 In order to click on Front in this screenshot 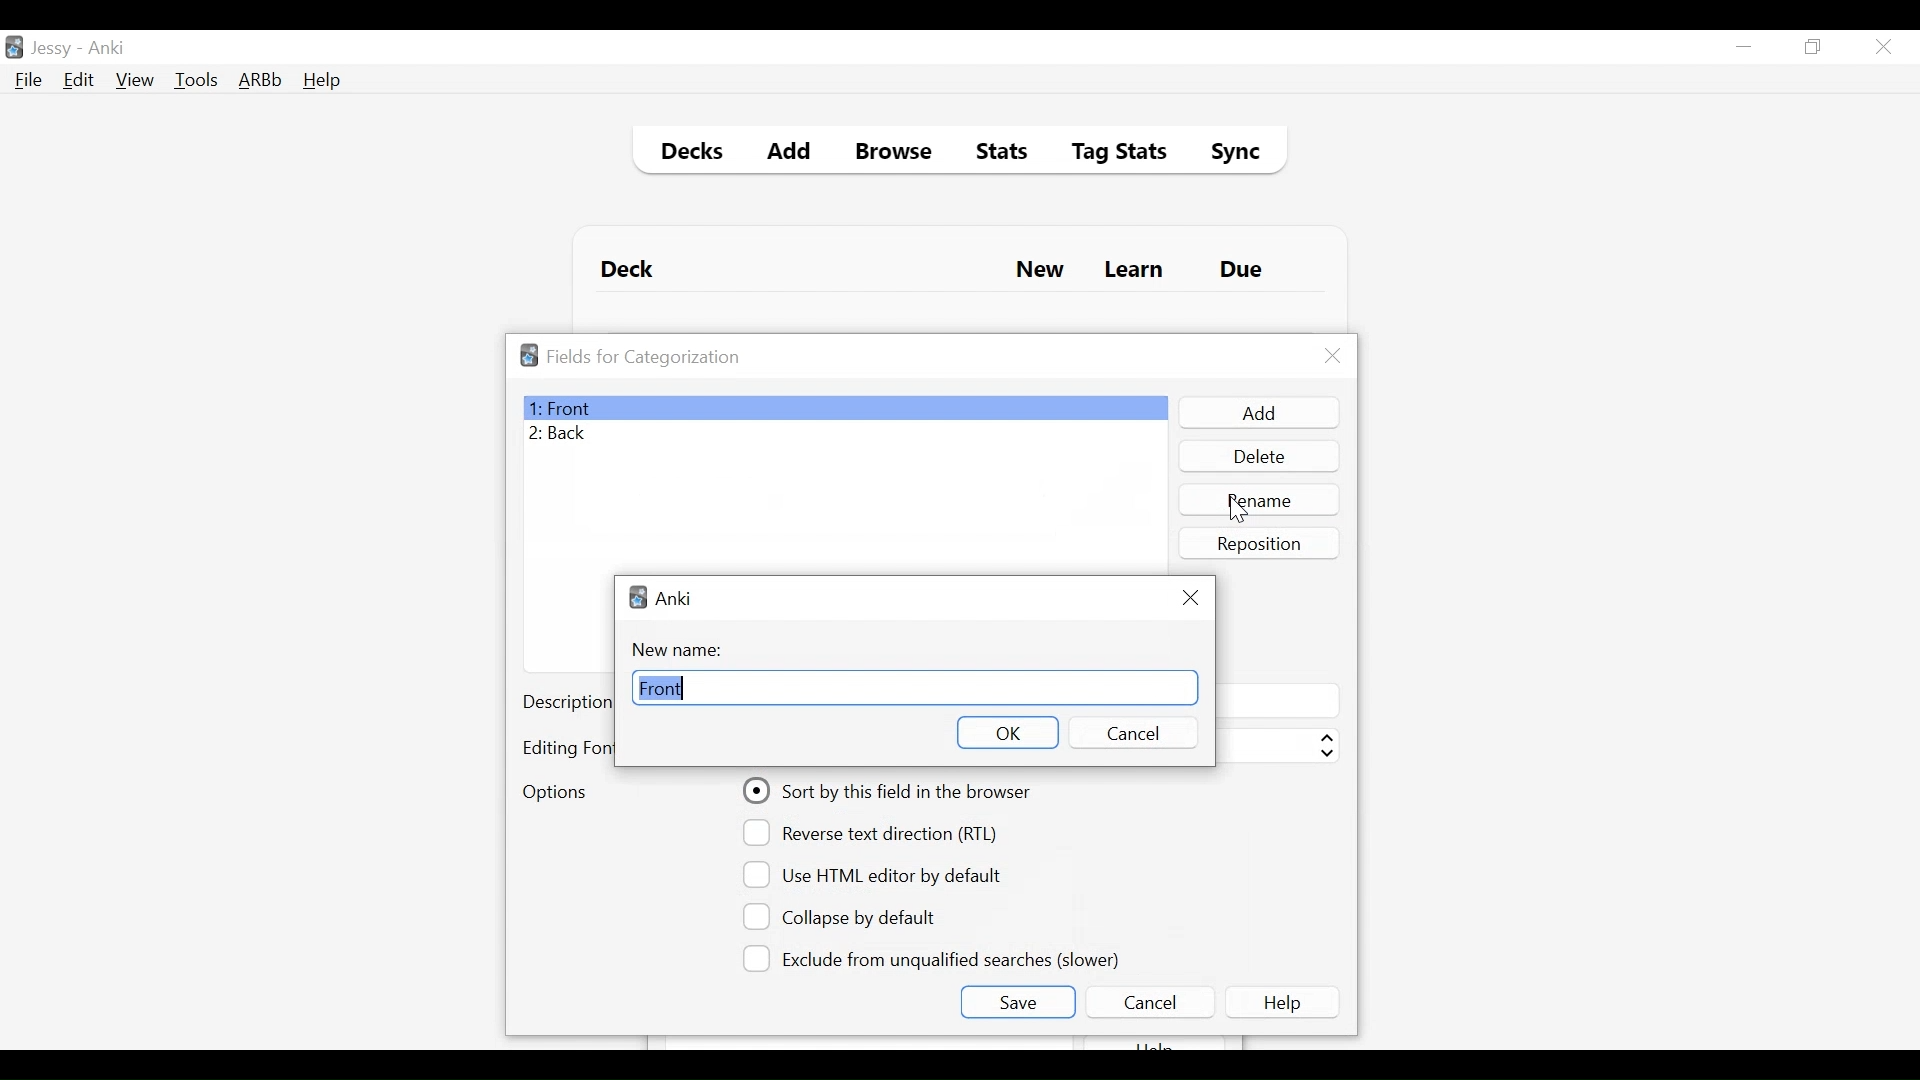, I will do `click(844, 408)`.